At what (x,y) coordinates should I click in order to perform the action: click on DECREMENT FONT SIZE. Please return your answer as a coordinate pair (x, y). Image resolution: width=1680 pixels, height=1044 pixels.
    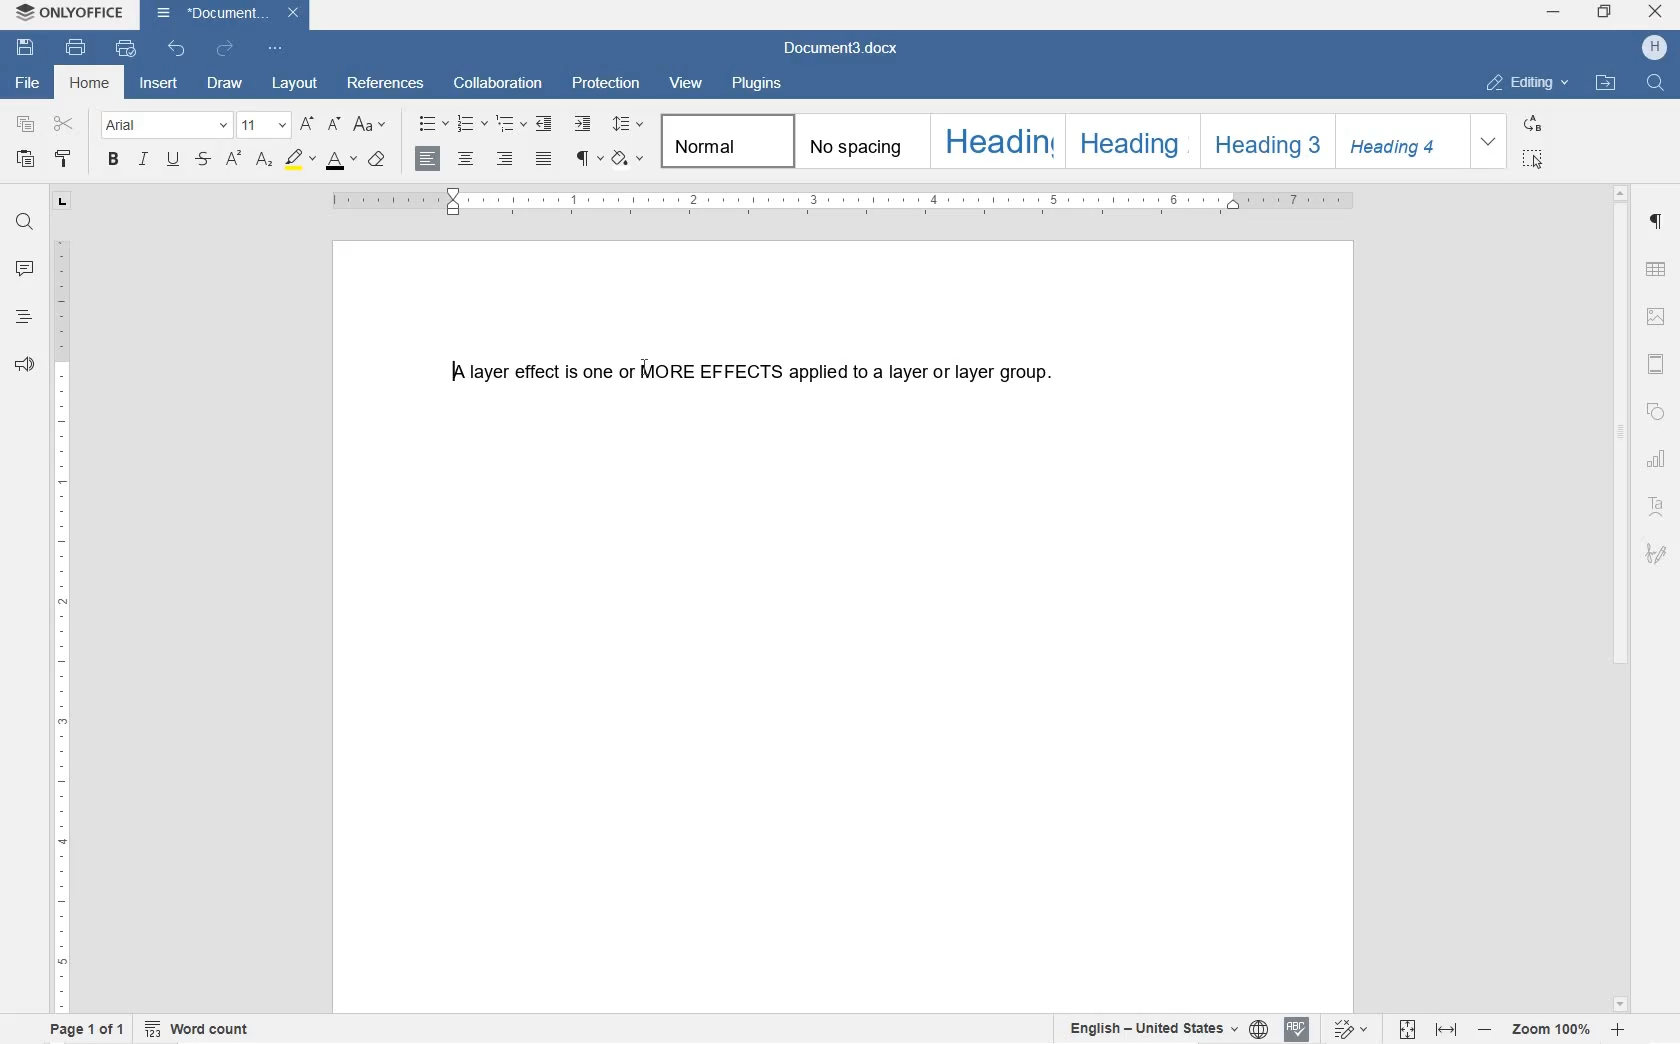
    Looking at the image, I should click on (307, 125).